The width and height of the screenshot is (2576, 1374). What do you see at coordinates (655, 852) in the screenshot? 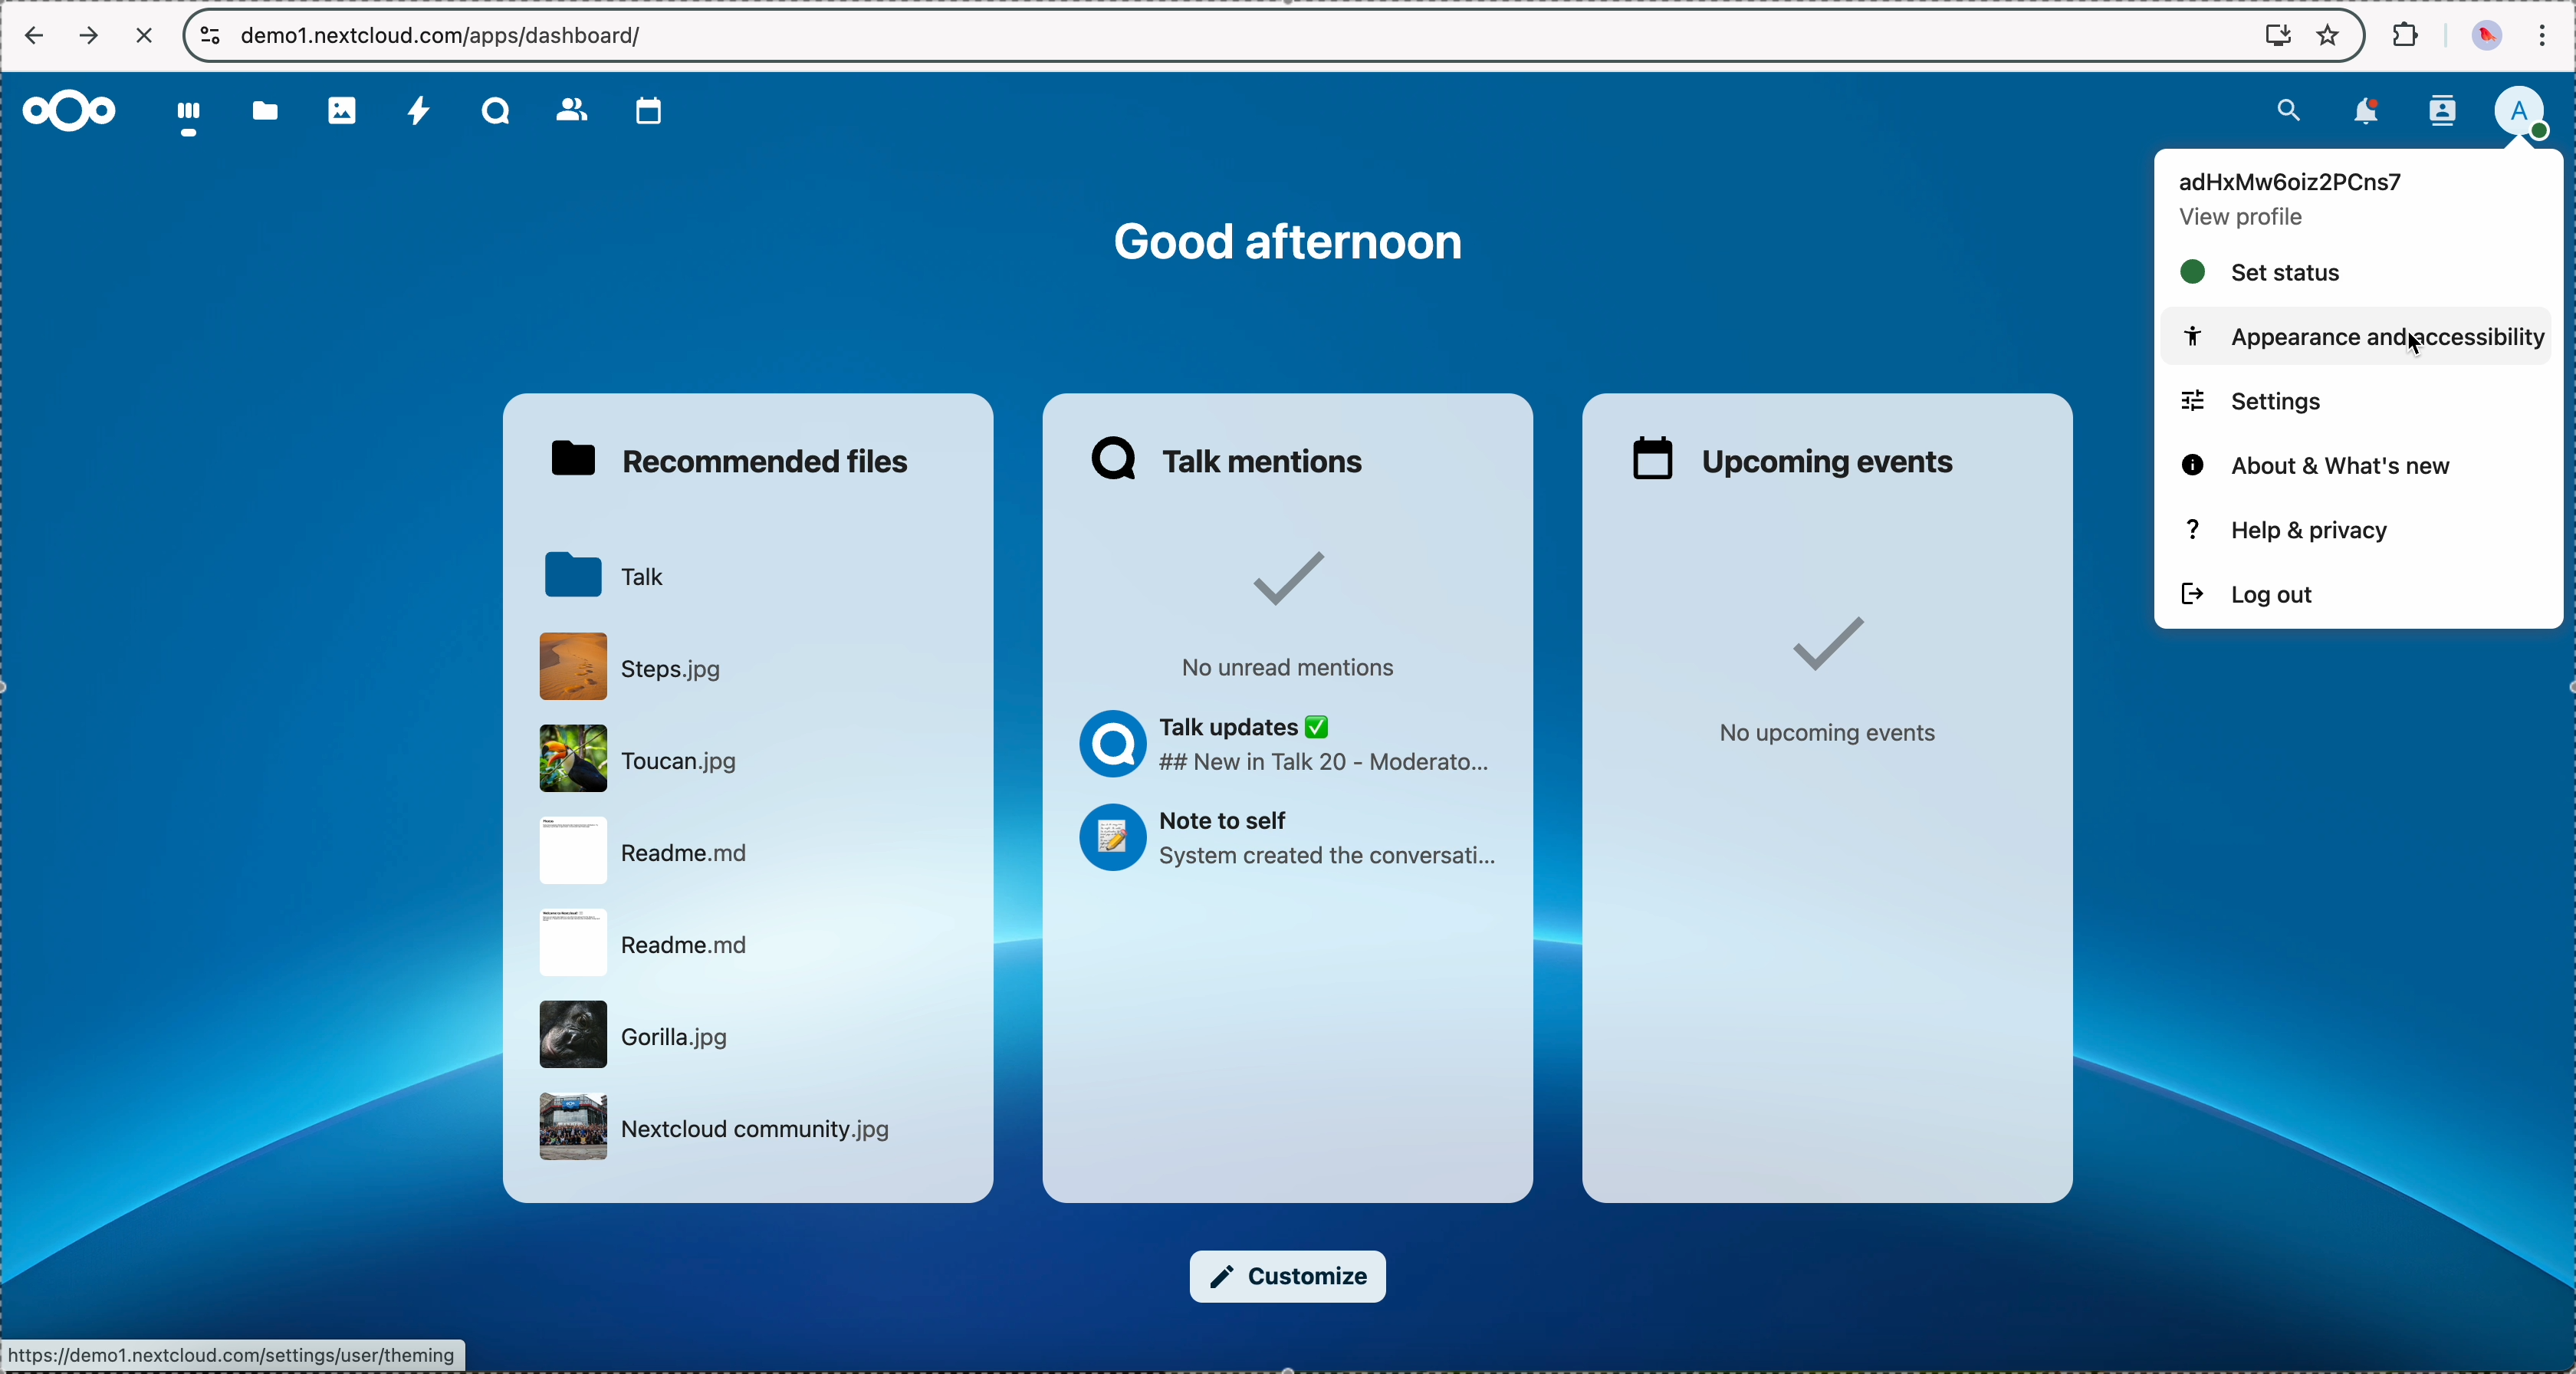
I see `file` at bounding box center [655, 852].